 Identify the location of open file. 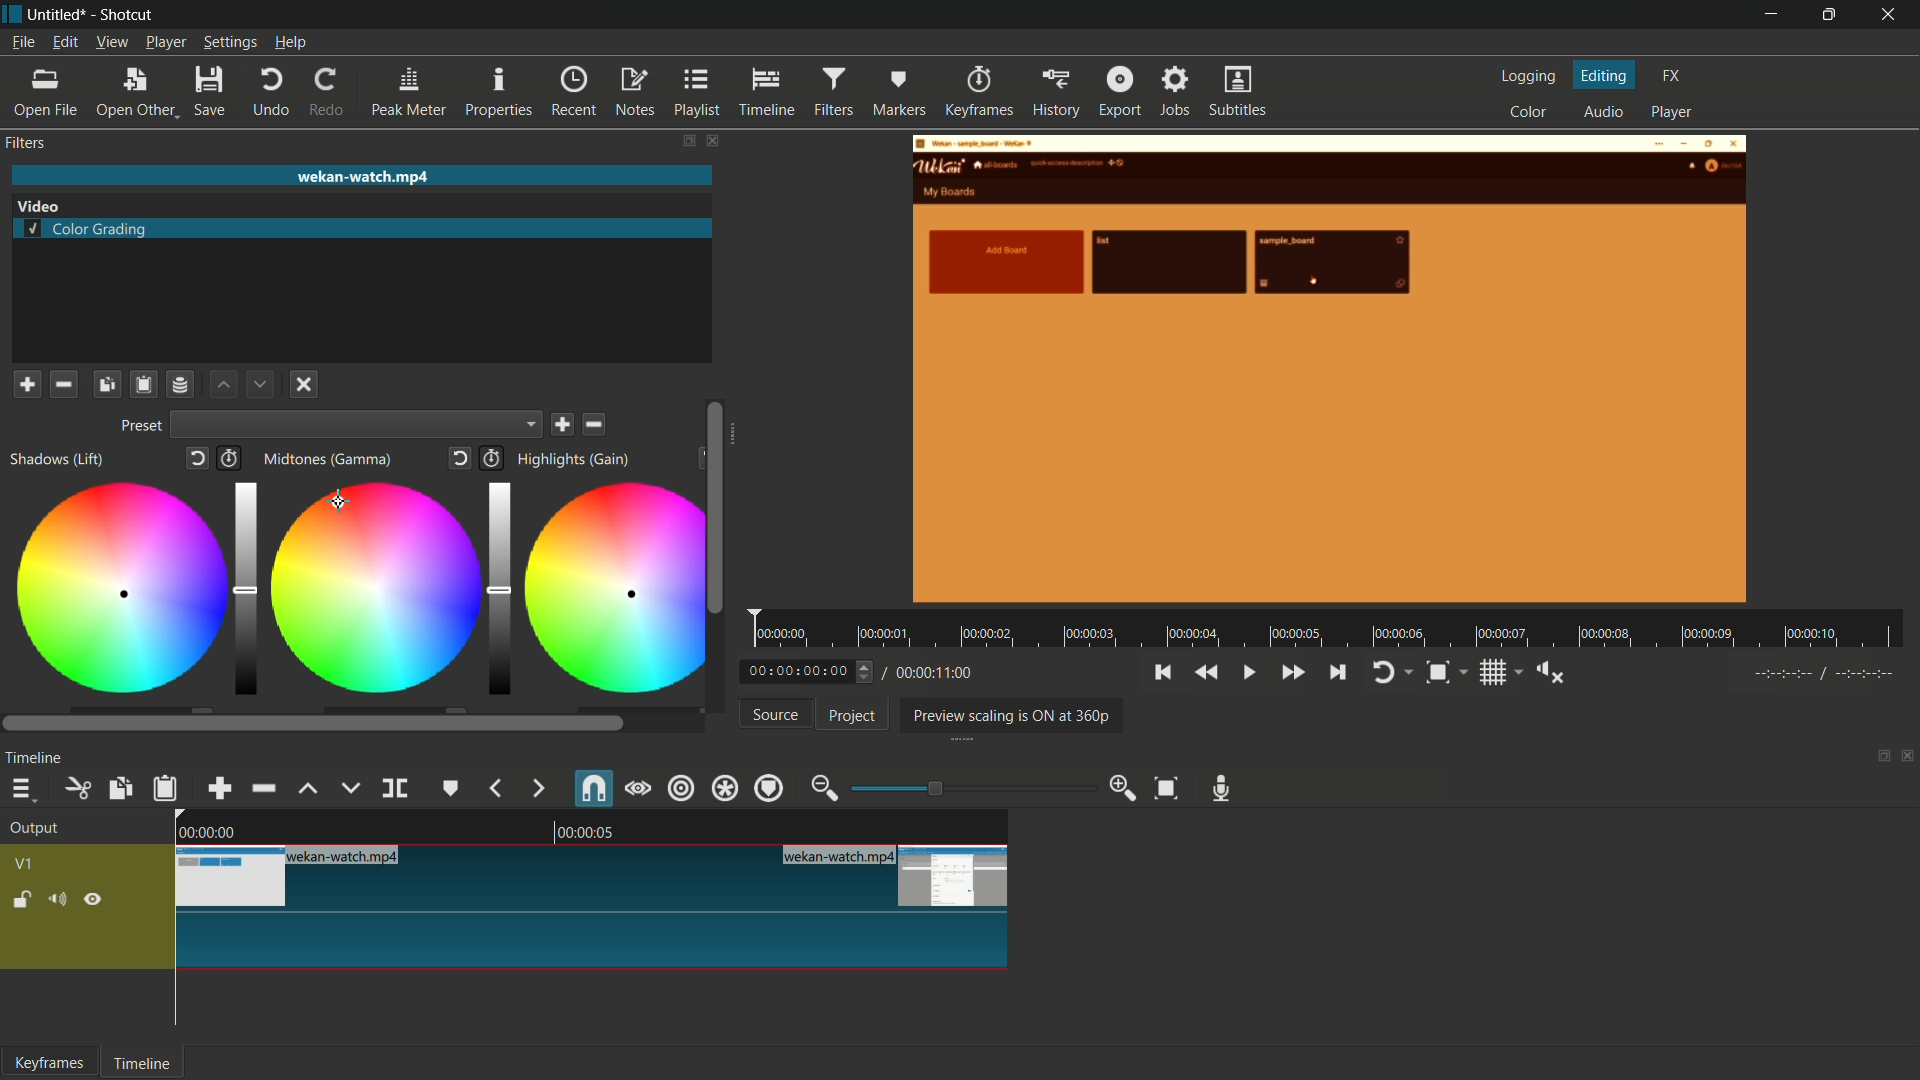
(39, 93).